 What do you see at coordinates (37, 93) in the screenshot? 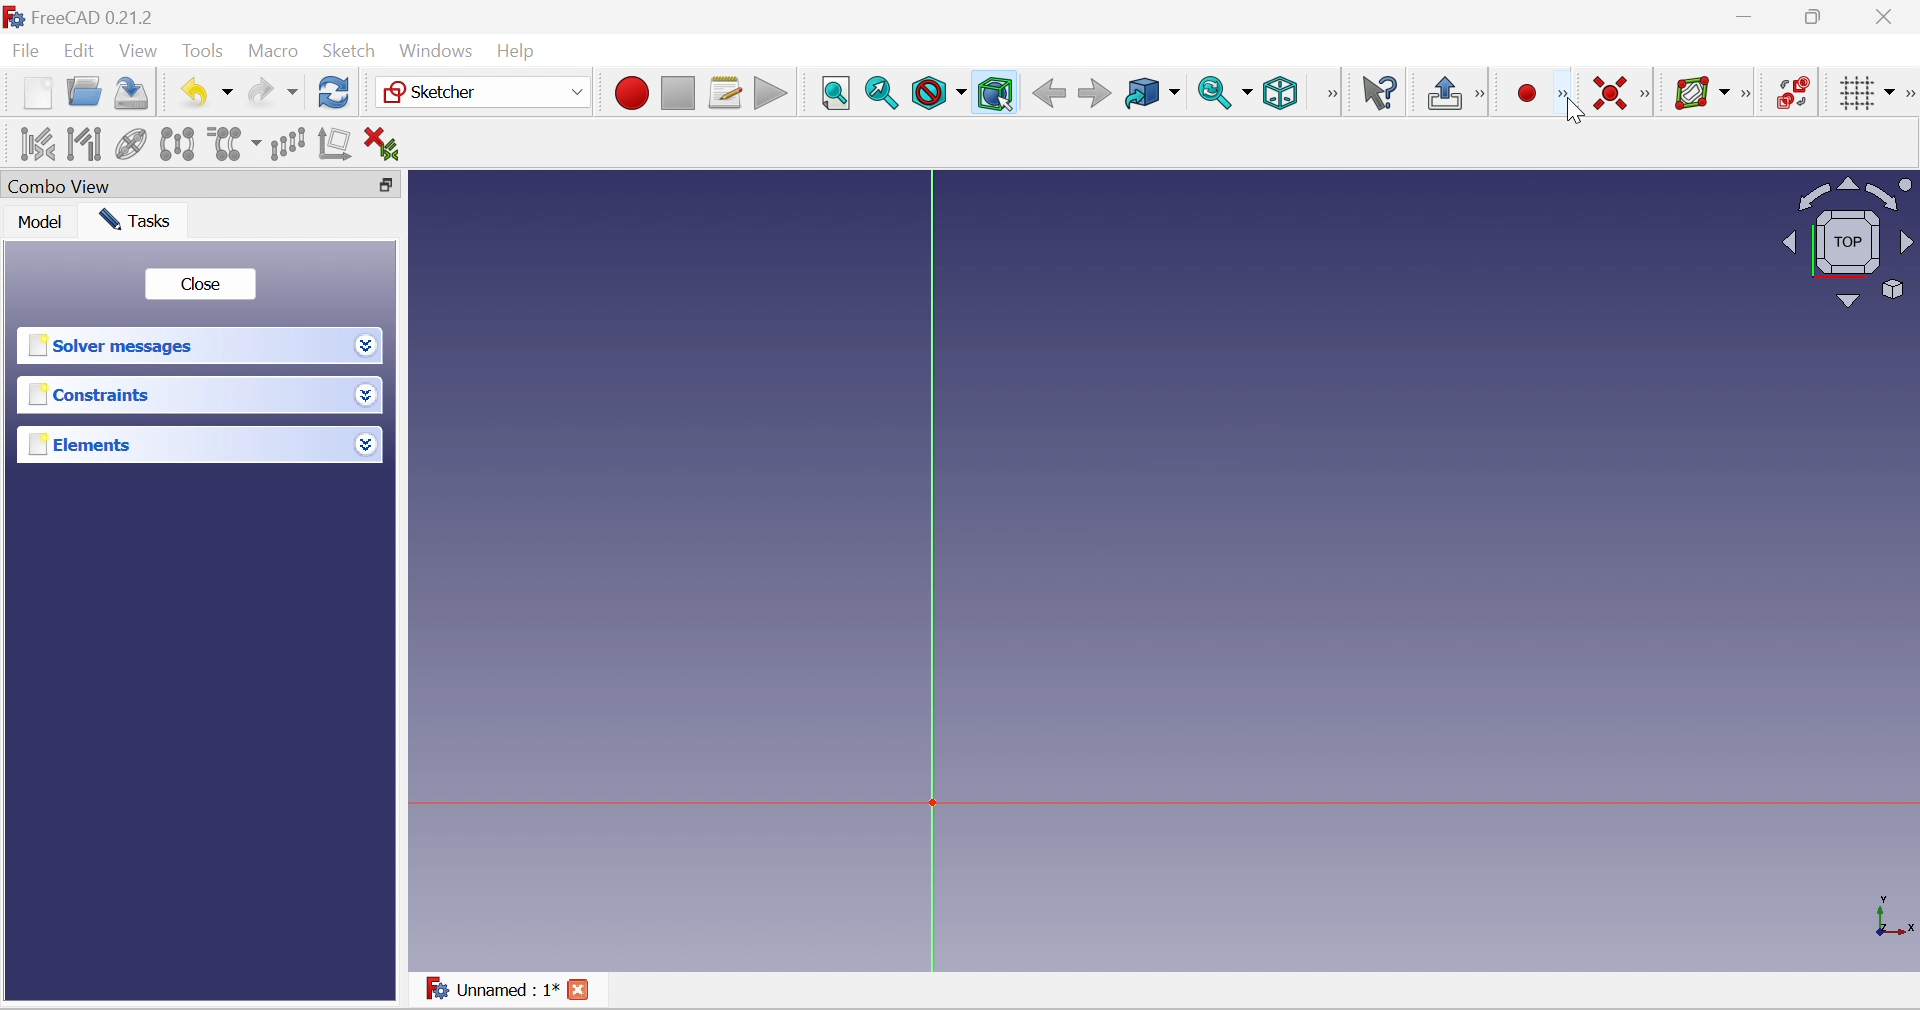
I see `New` at bounding box center [37, 93].